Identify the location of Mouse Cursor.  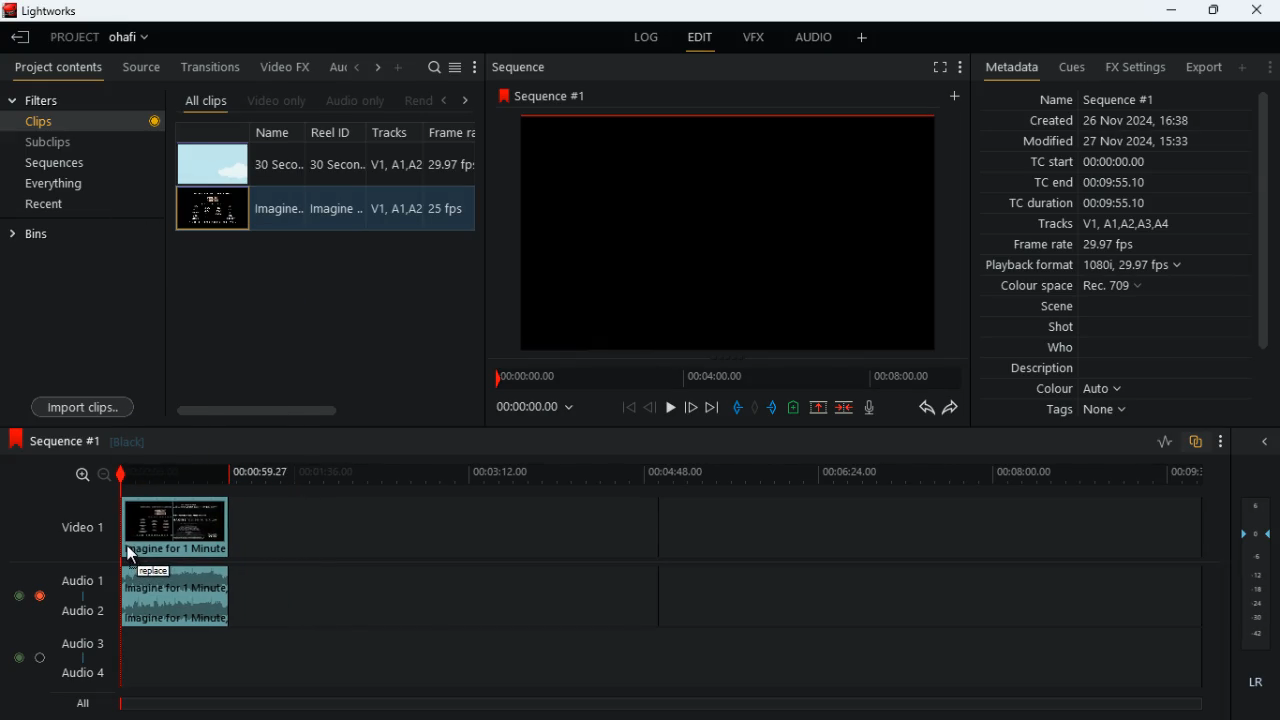
(132, 556).